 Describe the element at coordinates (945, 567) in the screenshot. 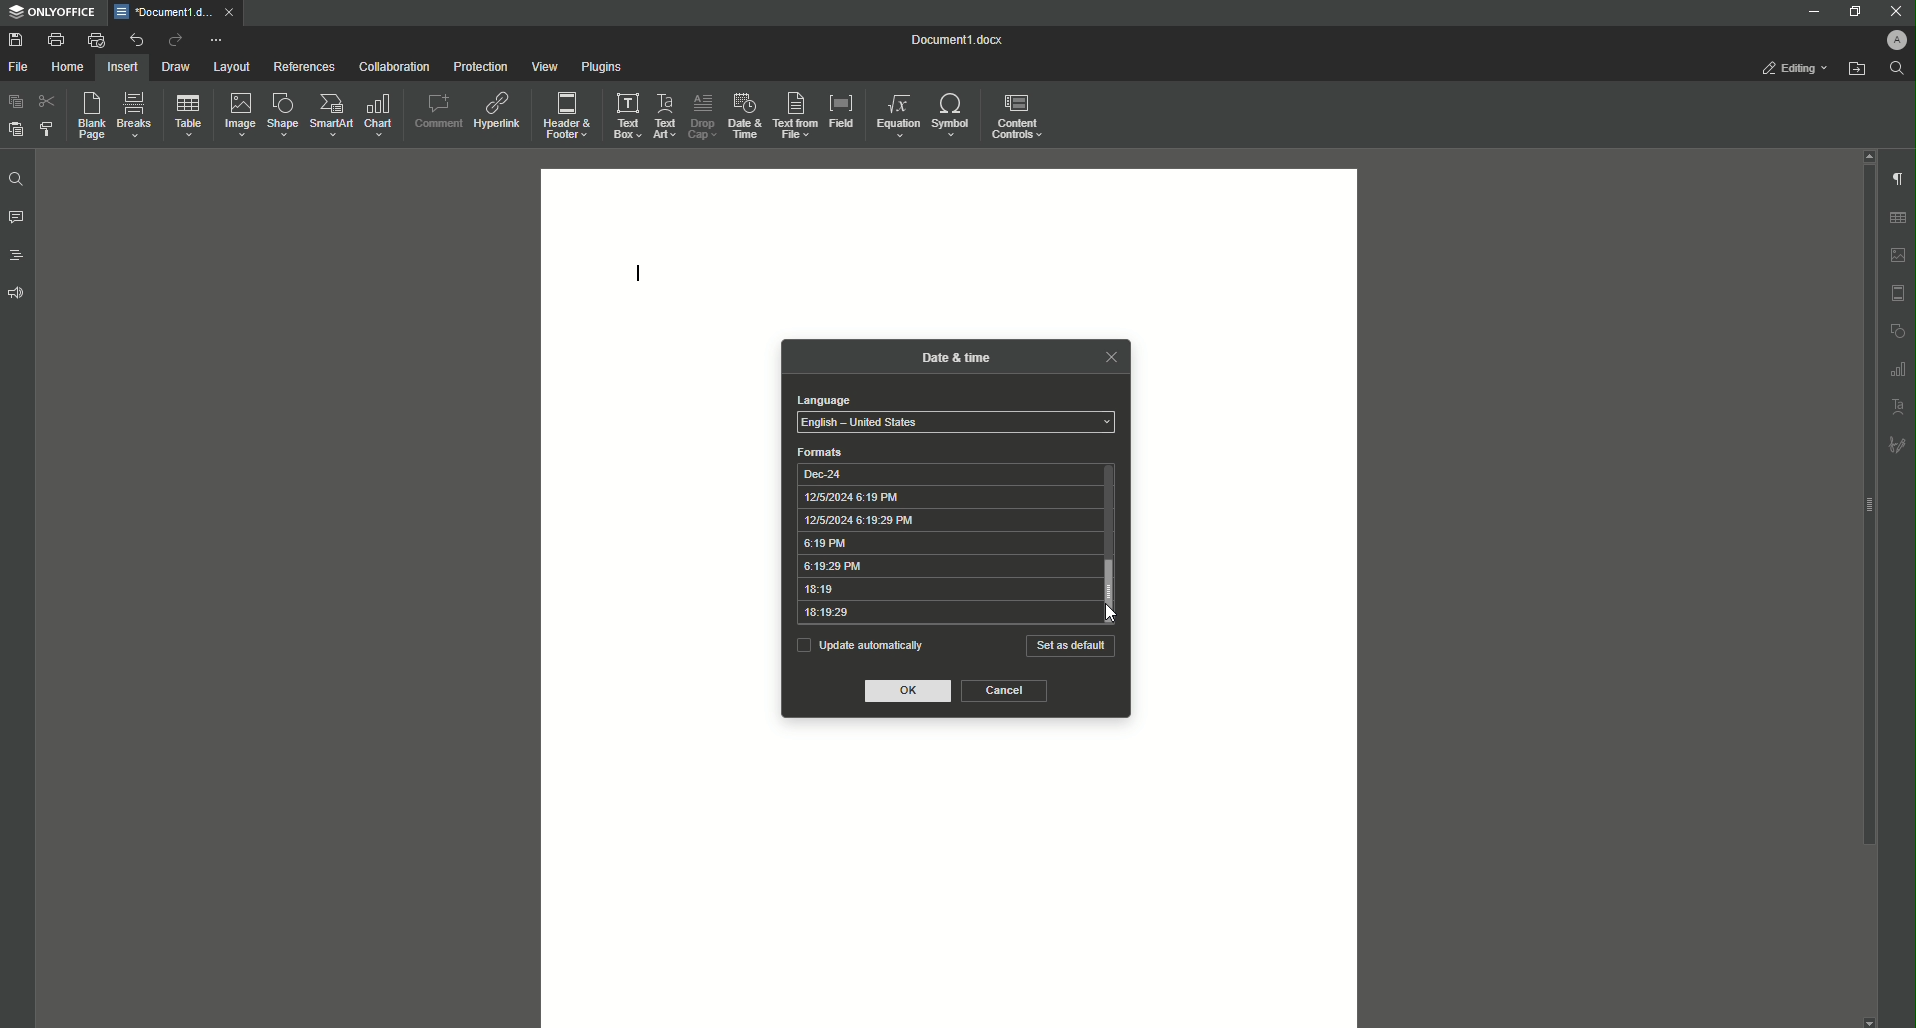

I see `6:19:29 PM` at that location.